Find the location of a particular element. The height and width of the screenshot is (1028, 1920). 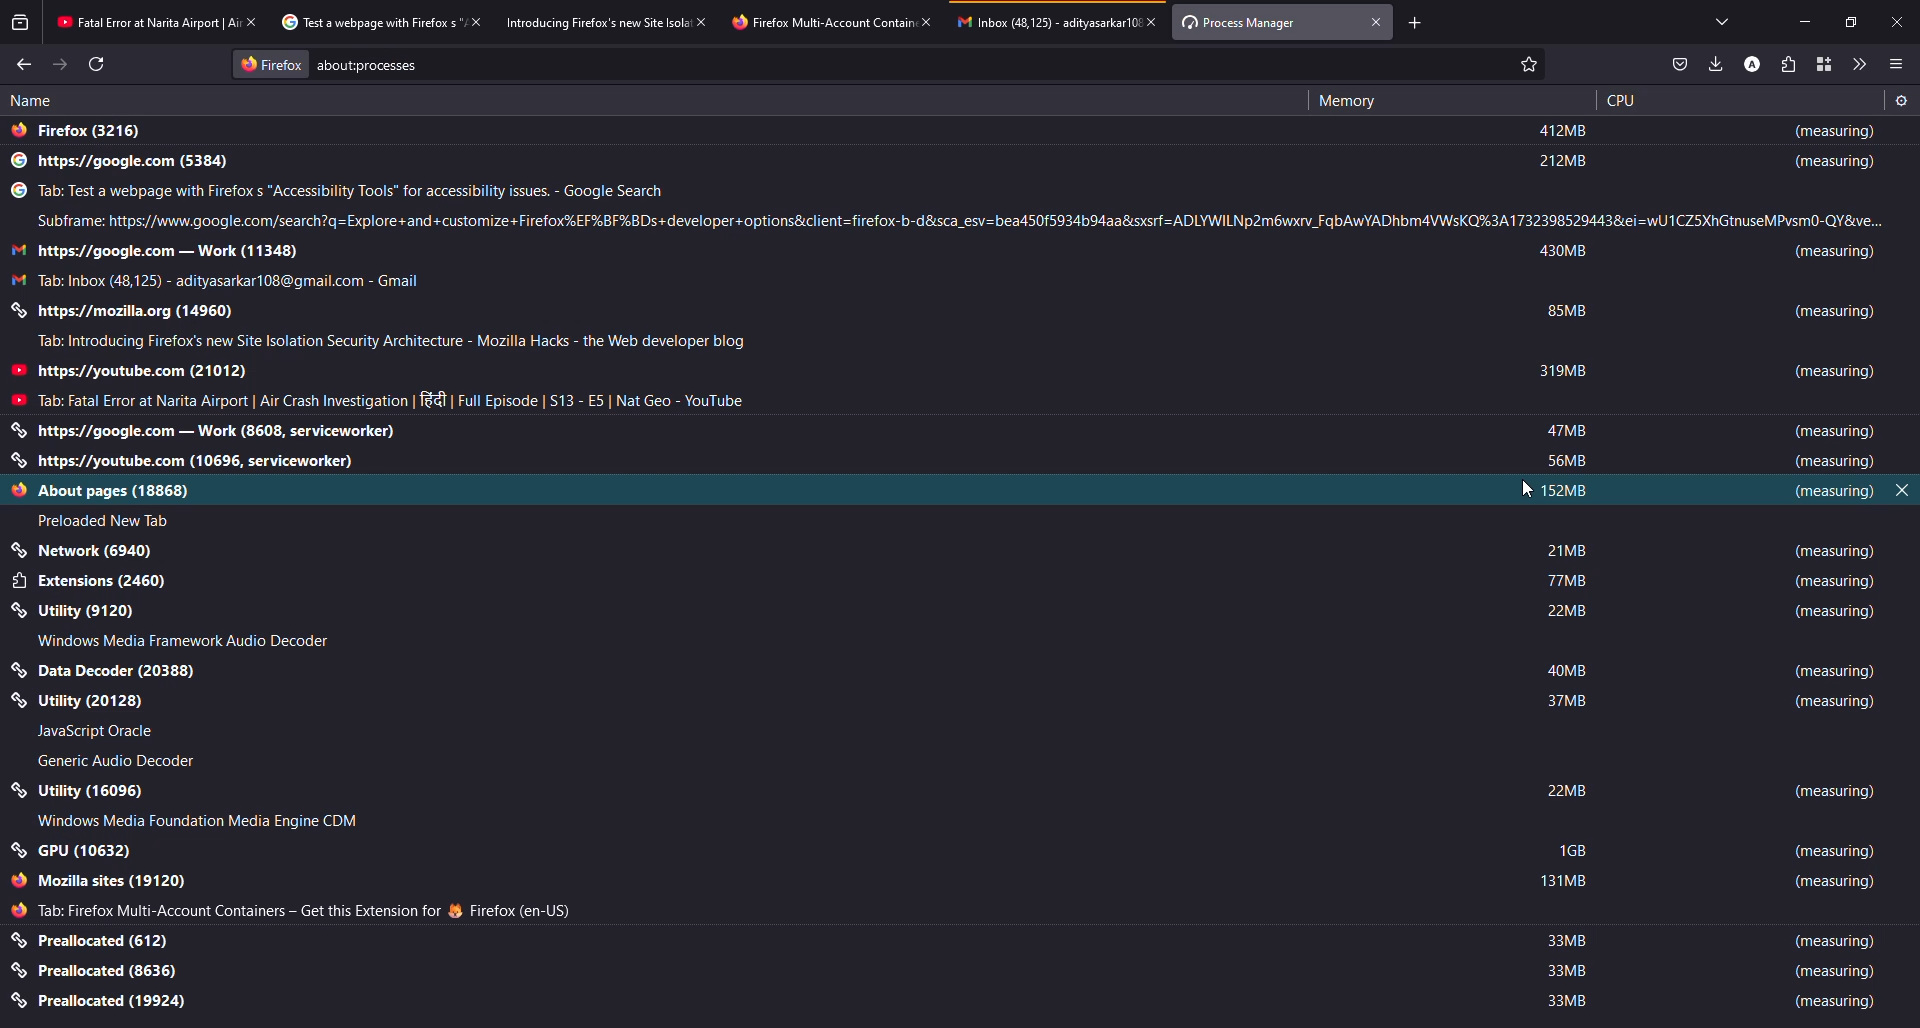

measuring is located at coordinates (1828, 944).